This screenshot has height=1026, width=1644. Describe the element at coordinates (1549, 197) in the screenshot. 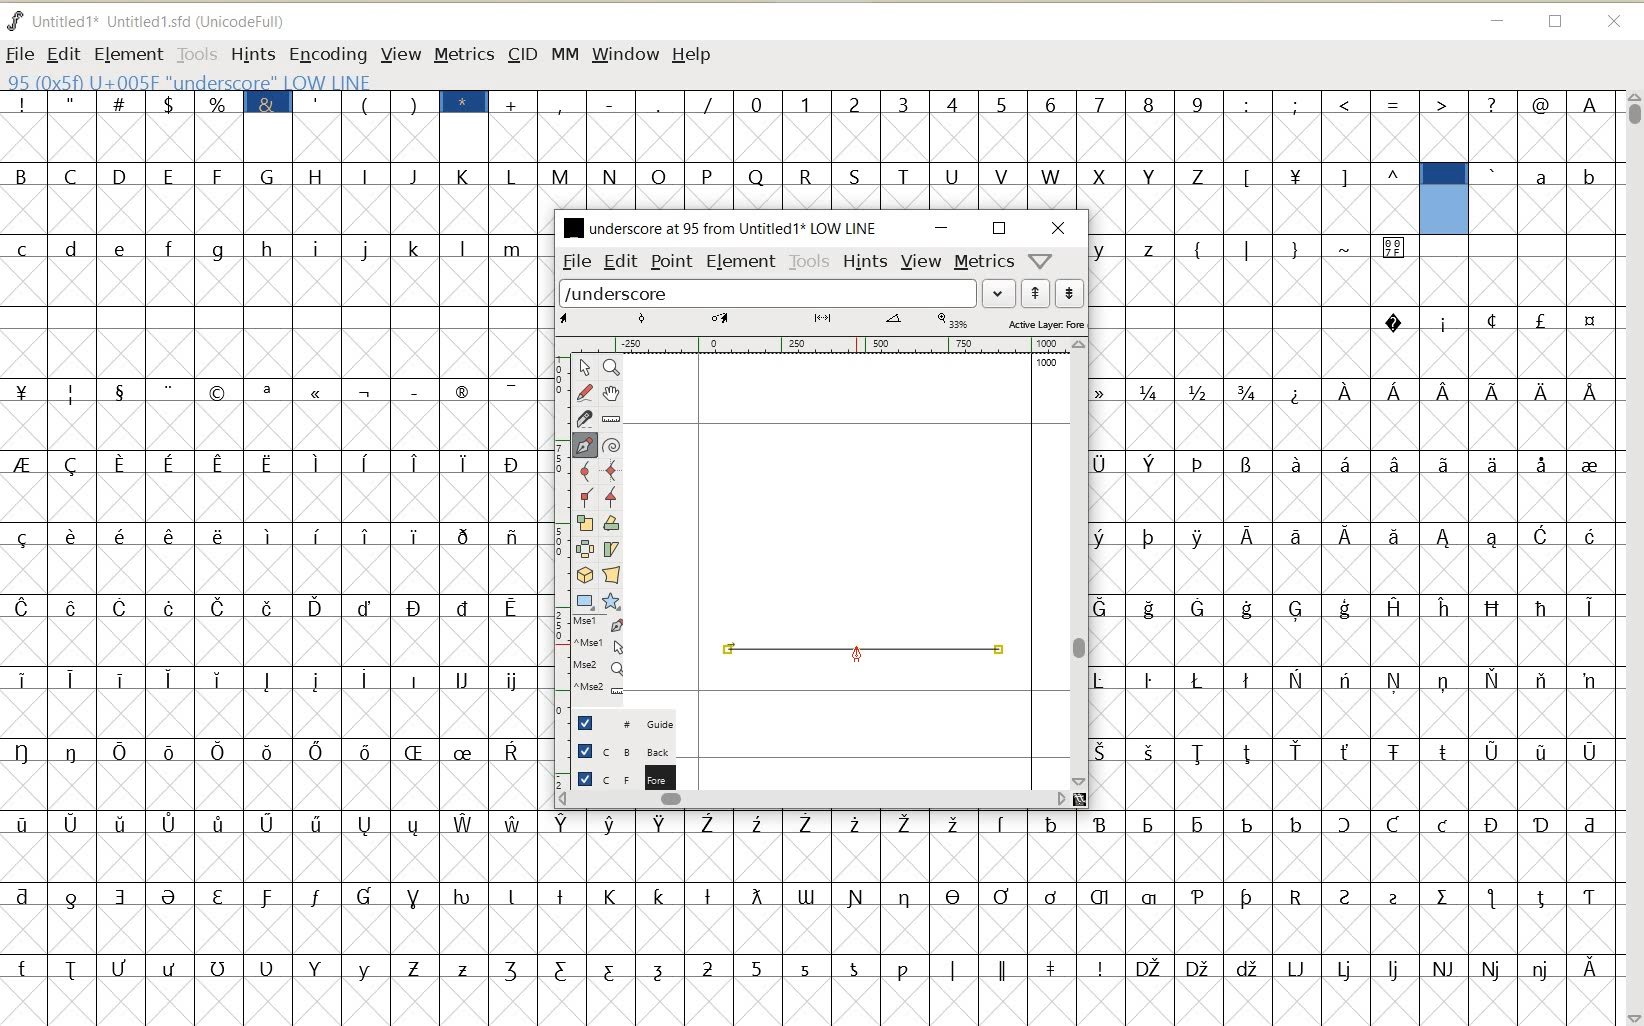

I see `GLYPHY CHARACTERS` at that location.